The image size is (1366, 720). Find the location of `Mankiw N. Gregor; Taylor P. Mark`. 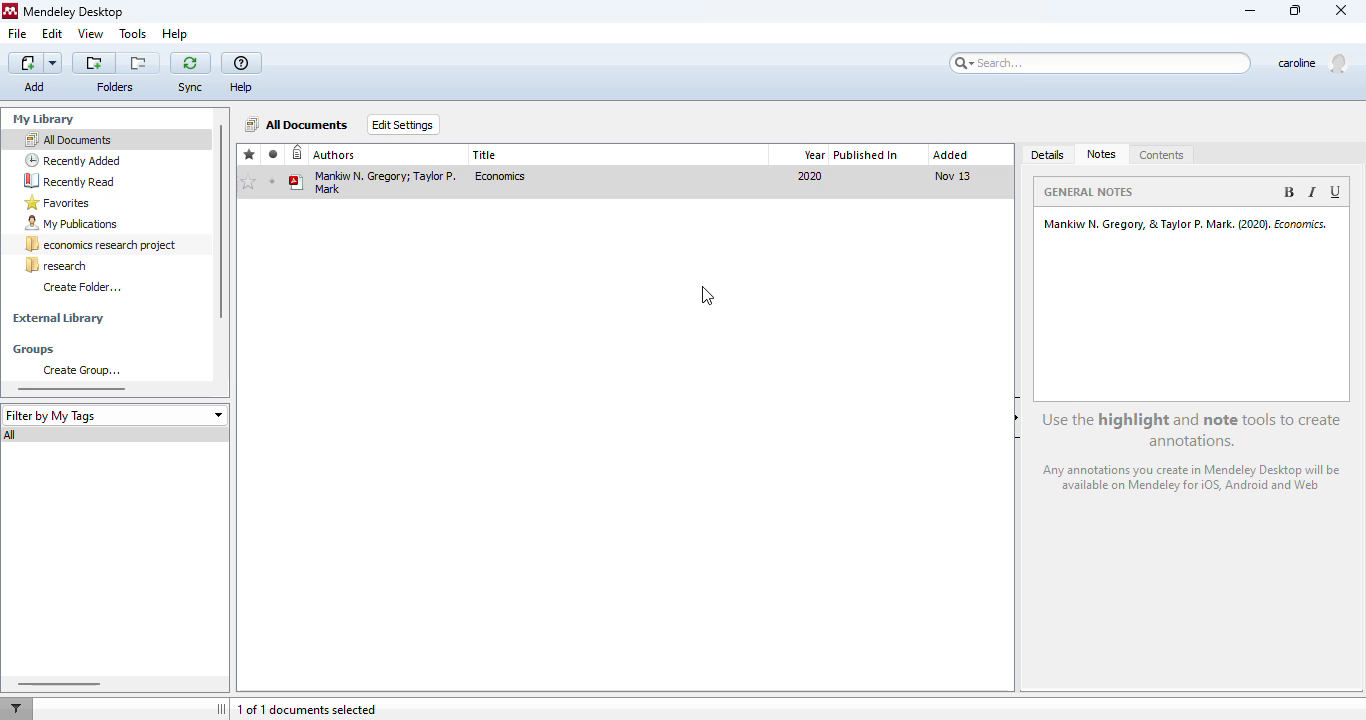

Mankiw N. Gregor; Taylor P. Mark is located at coordinates (374, 181).